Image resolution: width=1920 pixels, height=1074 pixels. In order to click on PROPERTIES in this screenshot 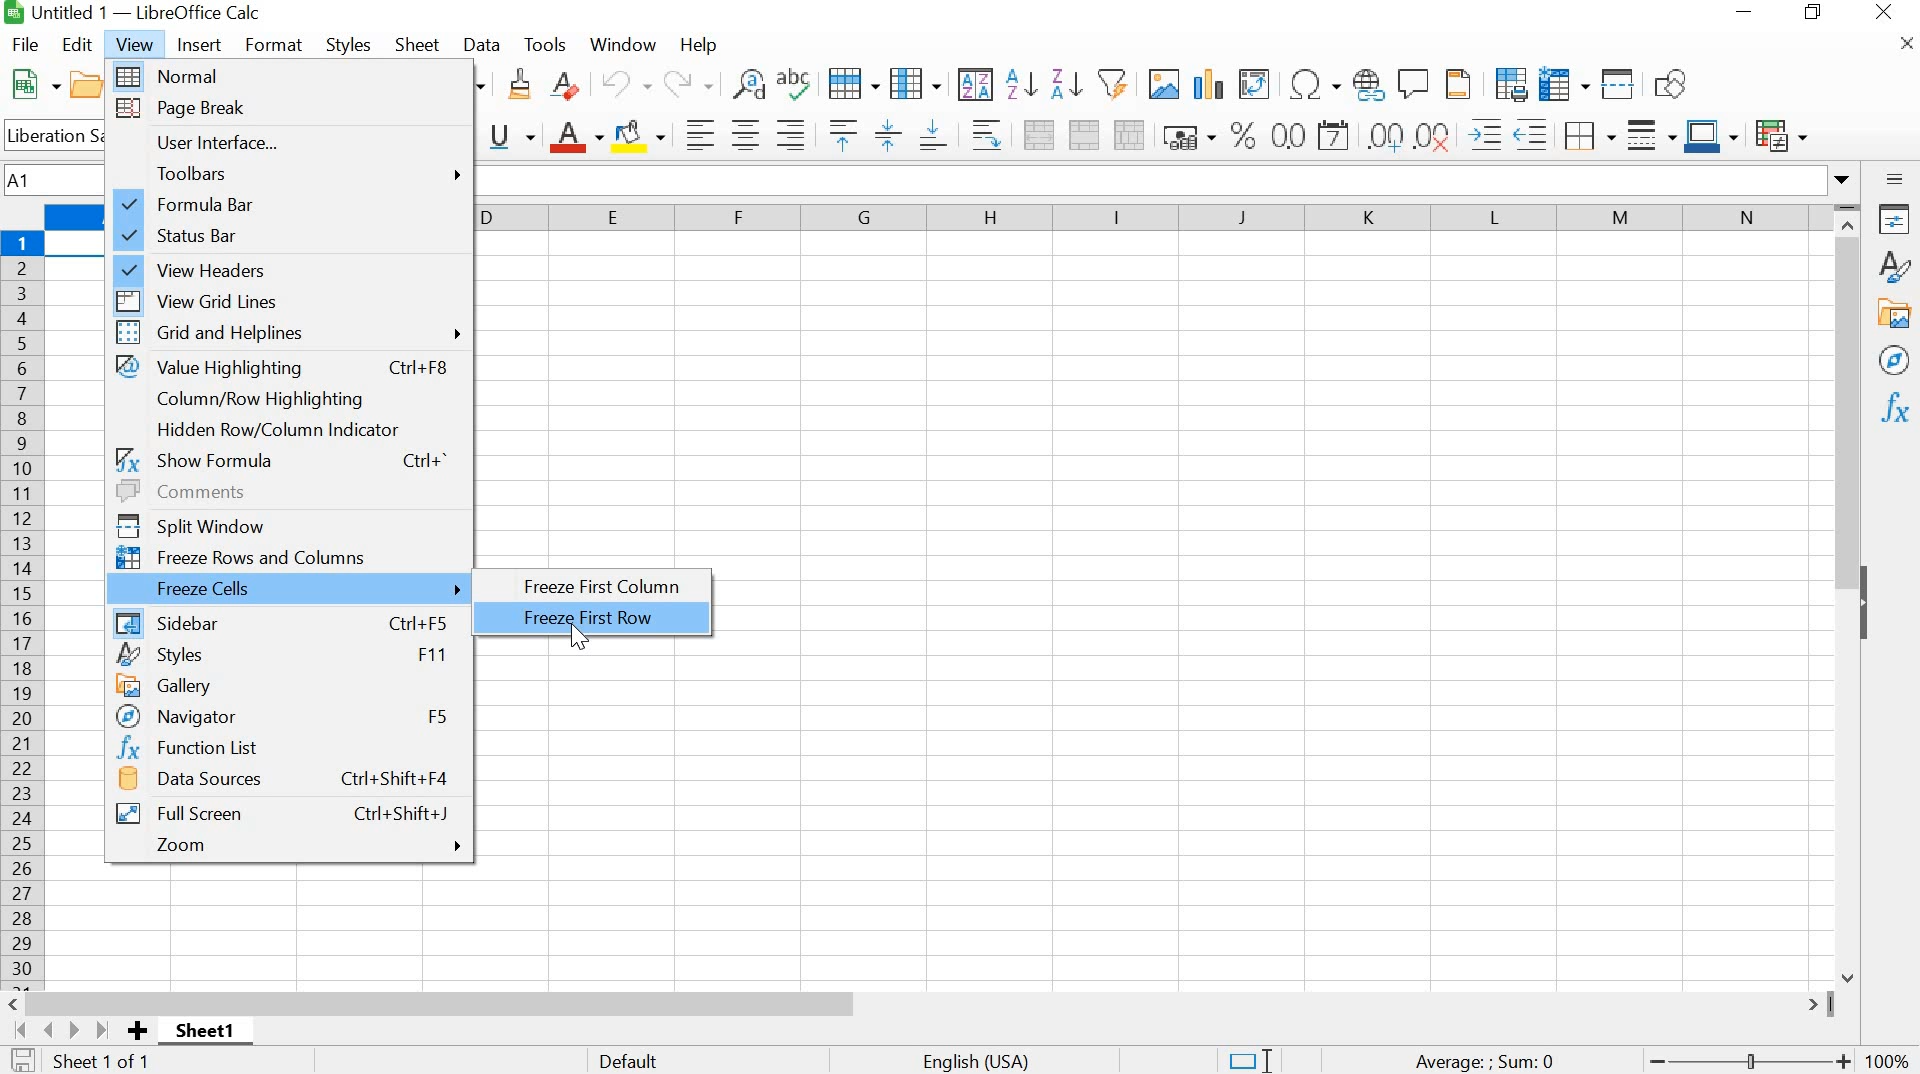, I will do `click(1895, 219)`.